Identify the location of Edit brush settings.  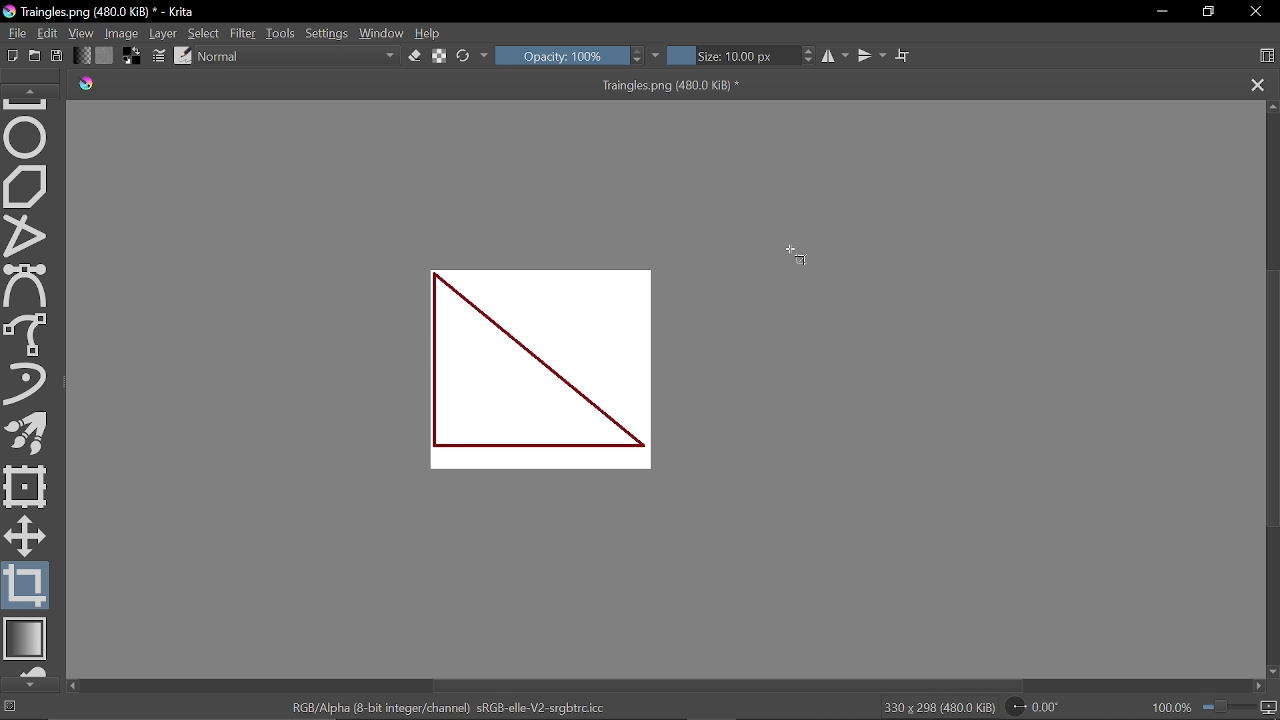
(160, 57).